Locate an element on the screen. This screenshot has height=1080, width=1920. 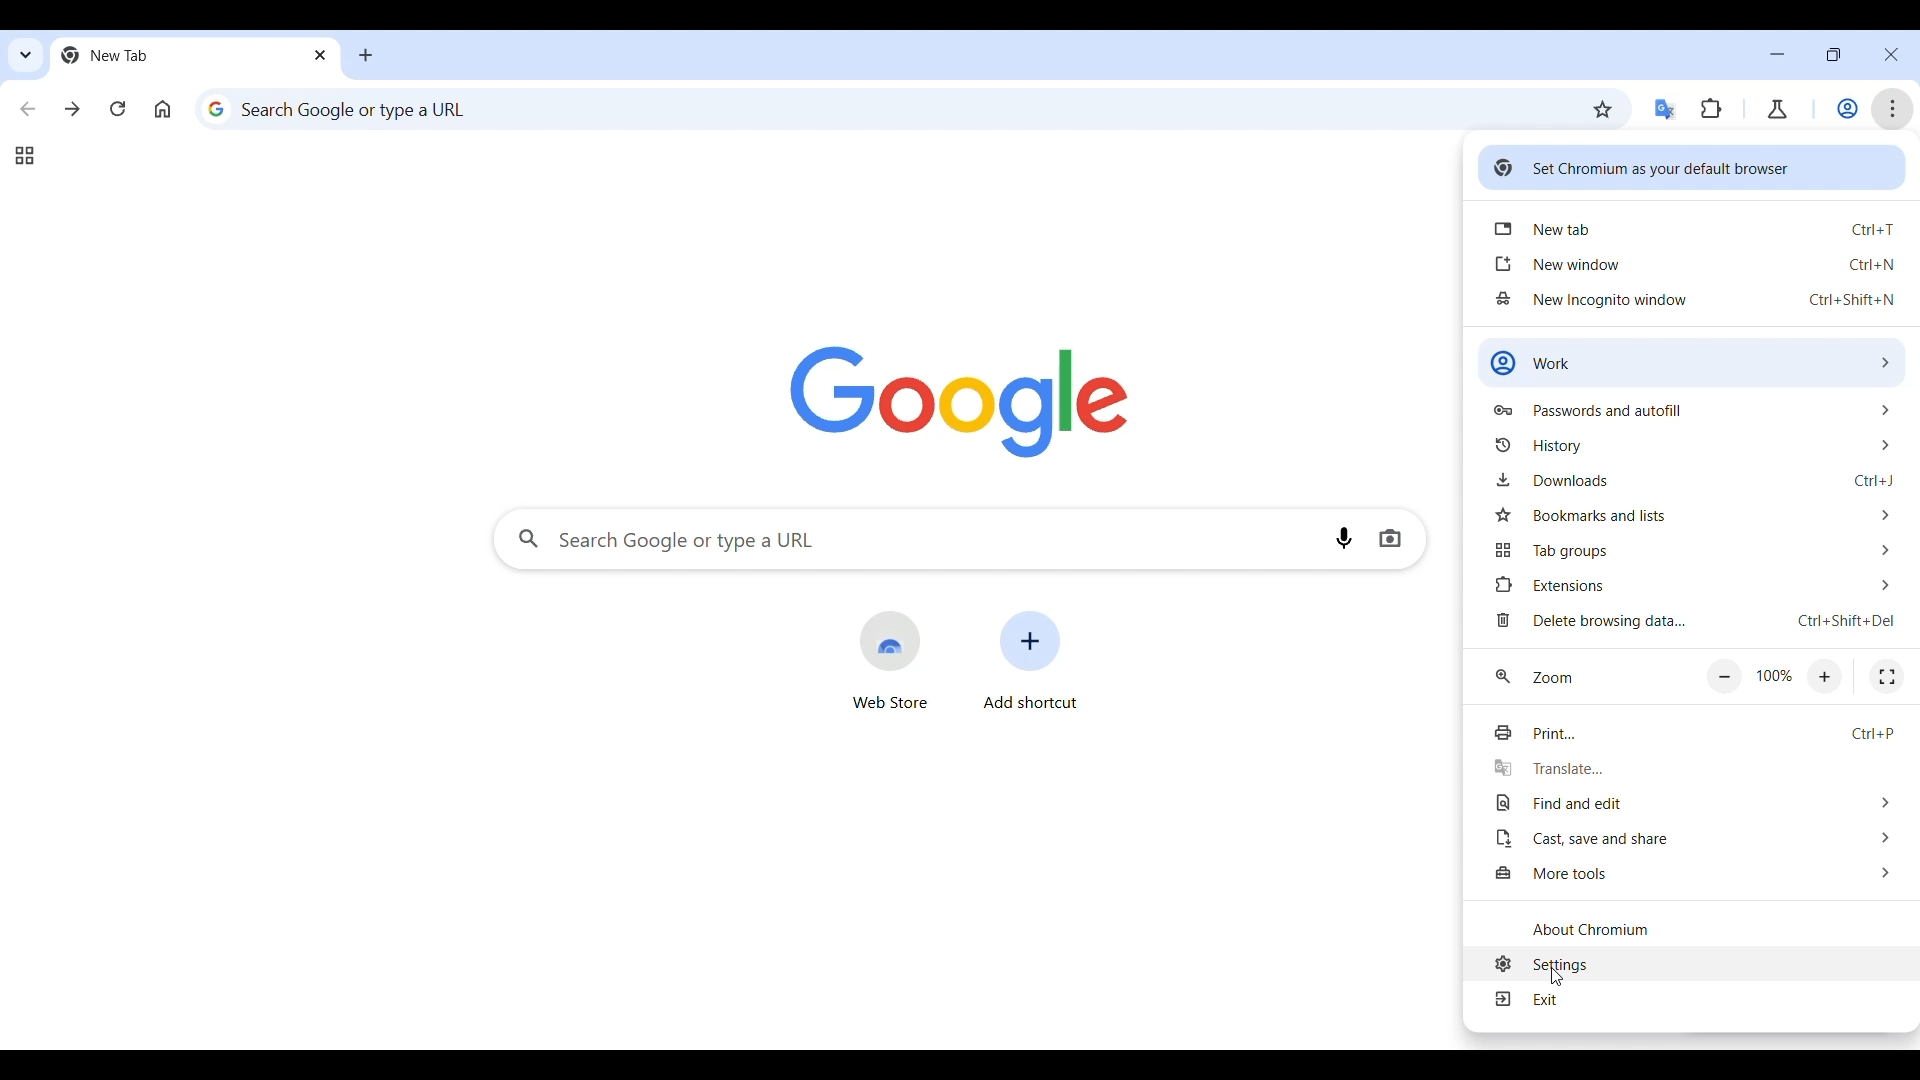
Zoom is located at coordinates (1561, 674).